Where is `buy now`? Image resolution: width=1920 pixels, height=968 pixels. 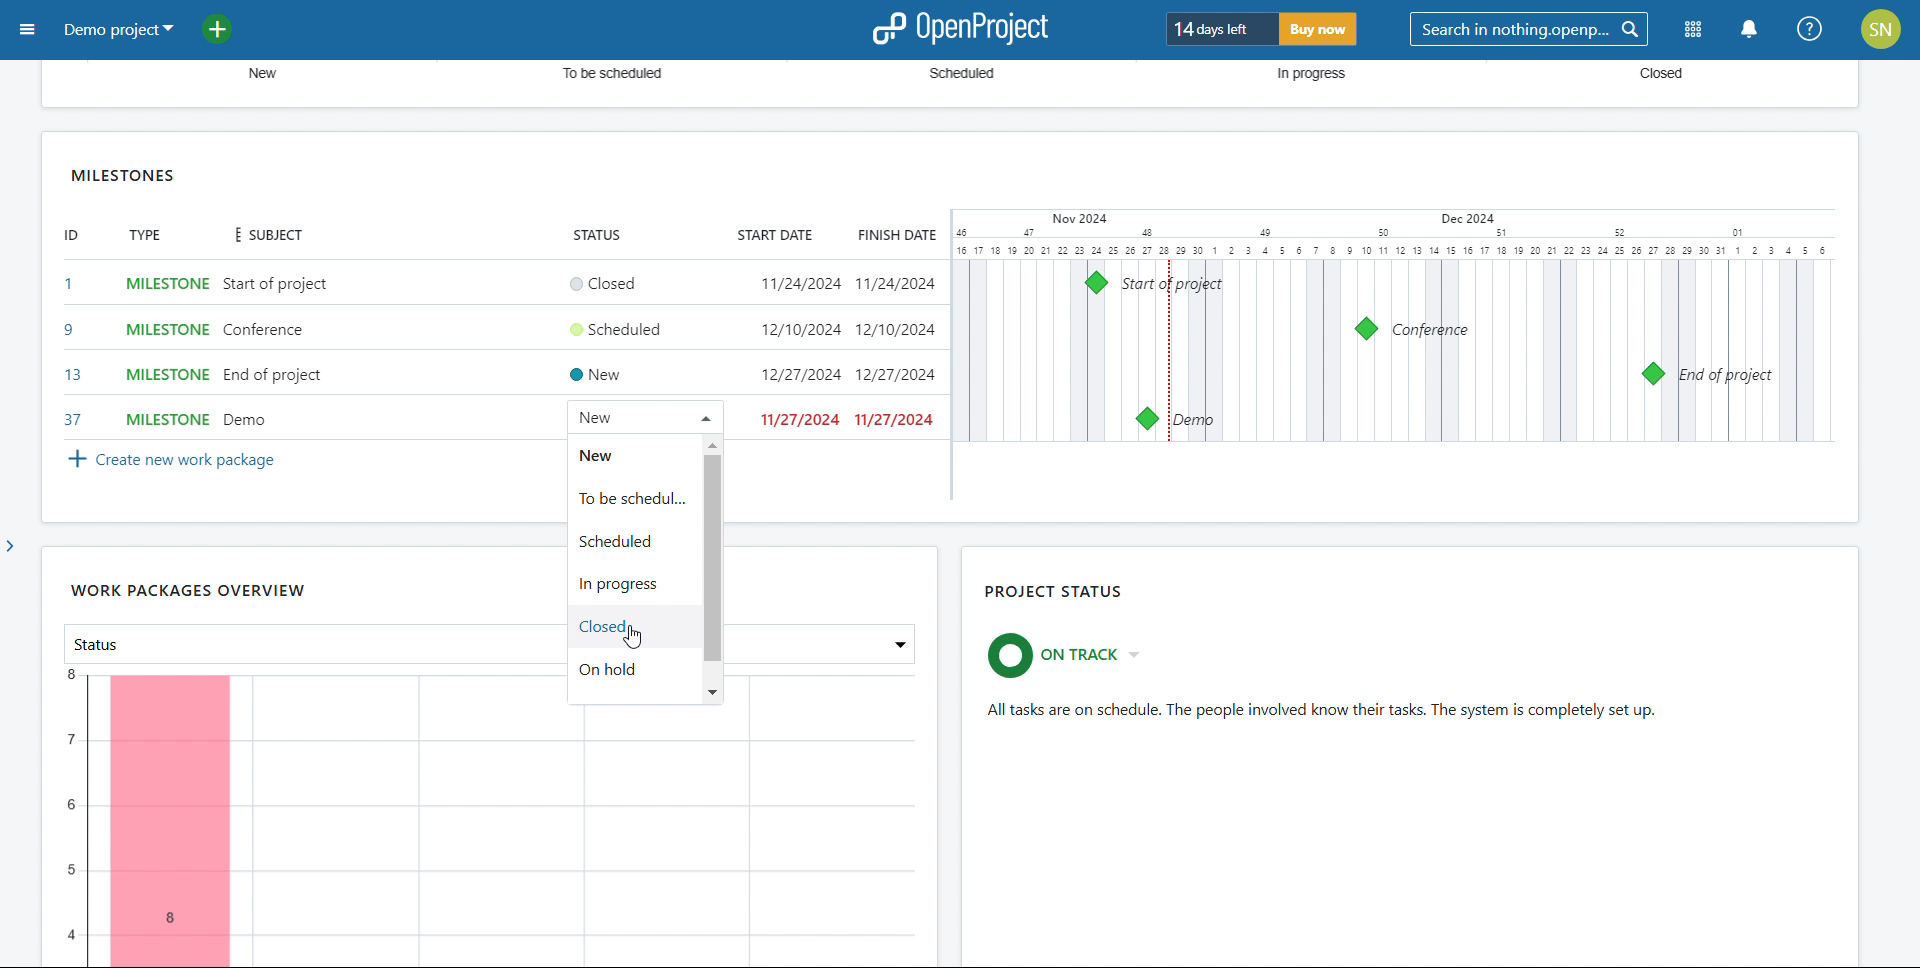 buy now is located at coordinates (1319, 30).